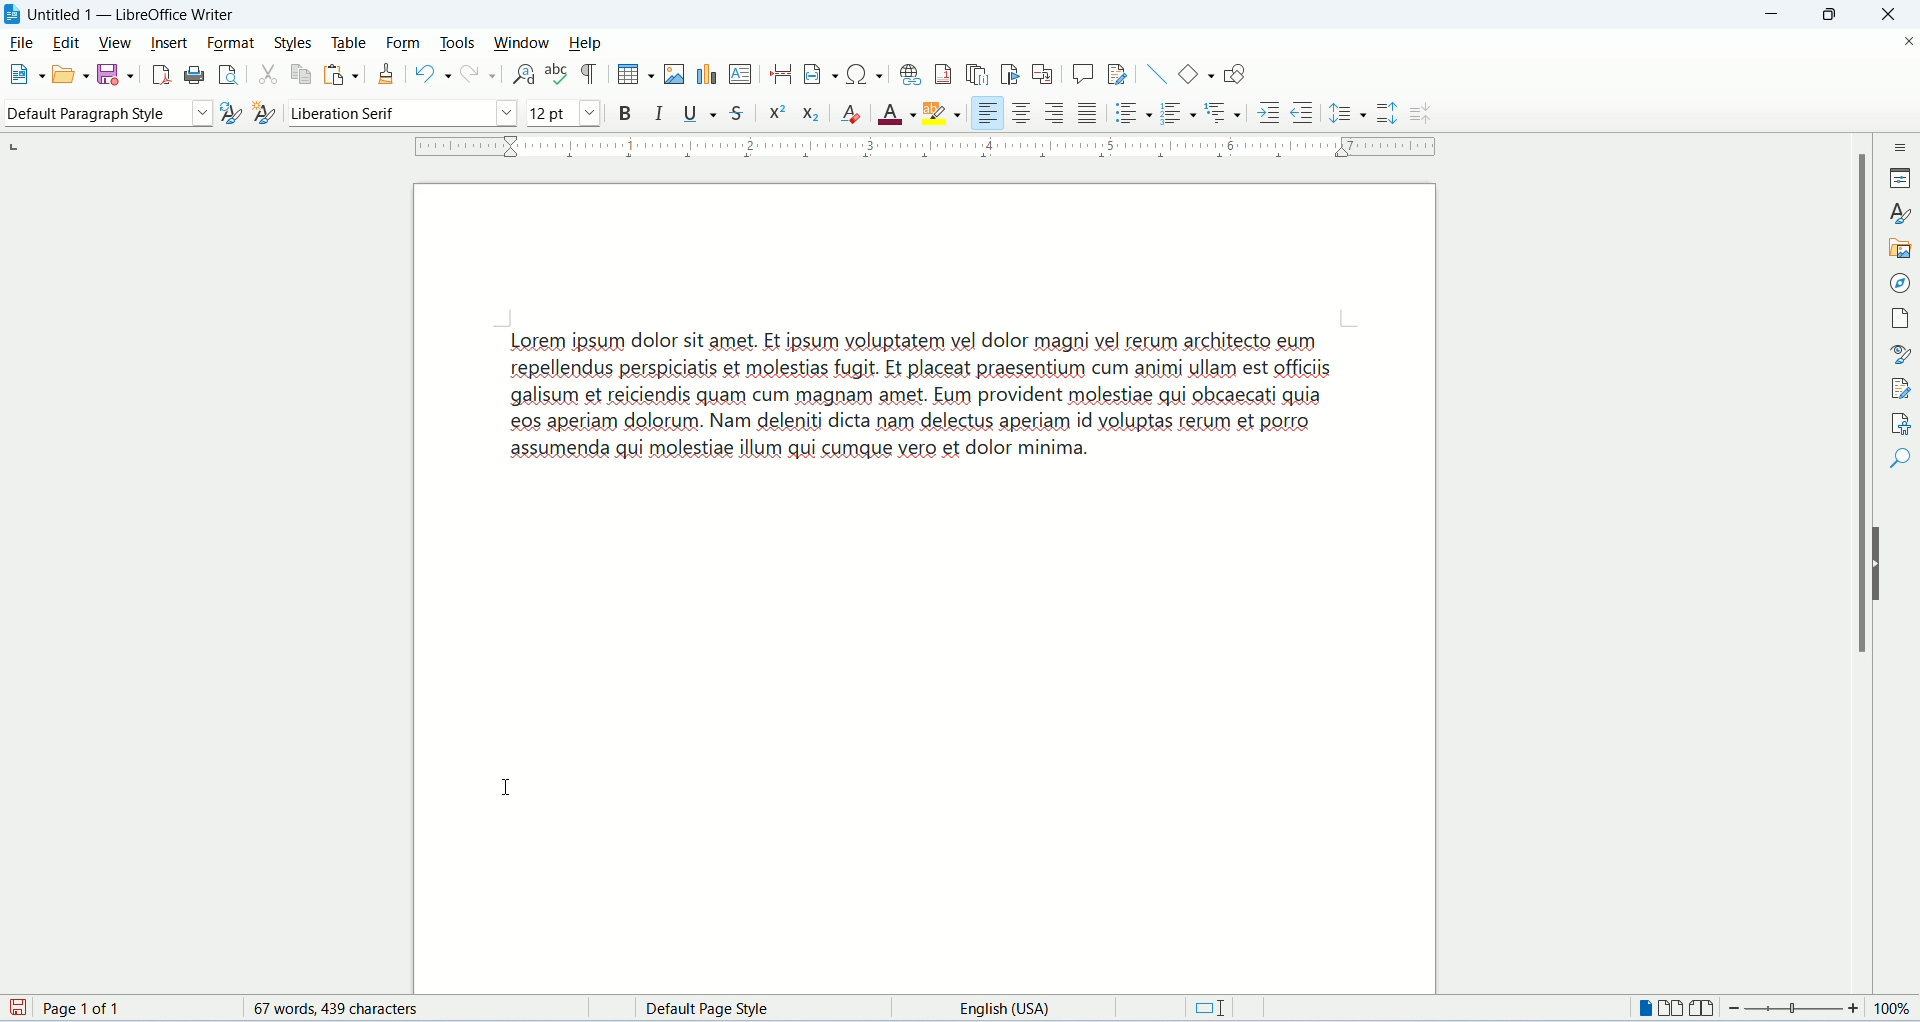 The width and height of the screenshot is (1920, 1022). I want to click on format outline, so click(1222, 112).